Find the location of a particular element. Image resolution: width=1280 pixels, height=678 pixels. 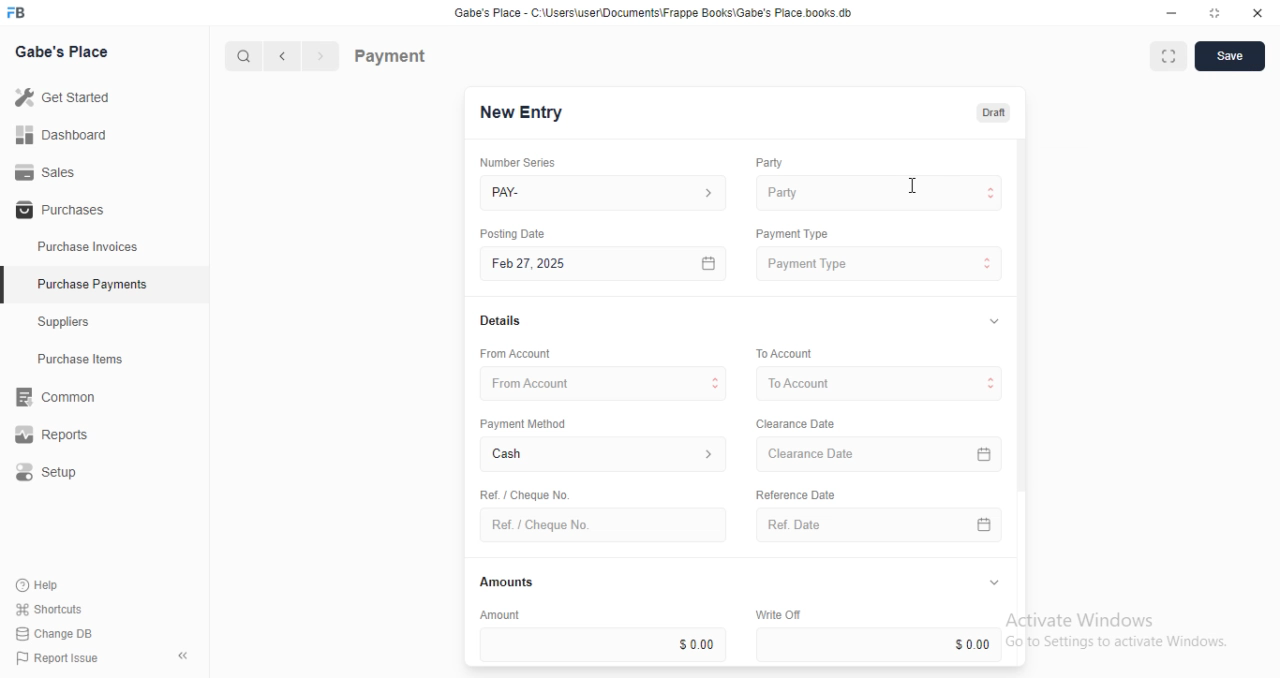

Get Started is located at coordinates (62, 96).